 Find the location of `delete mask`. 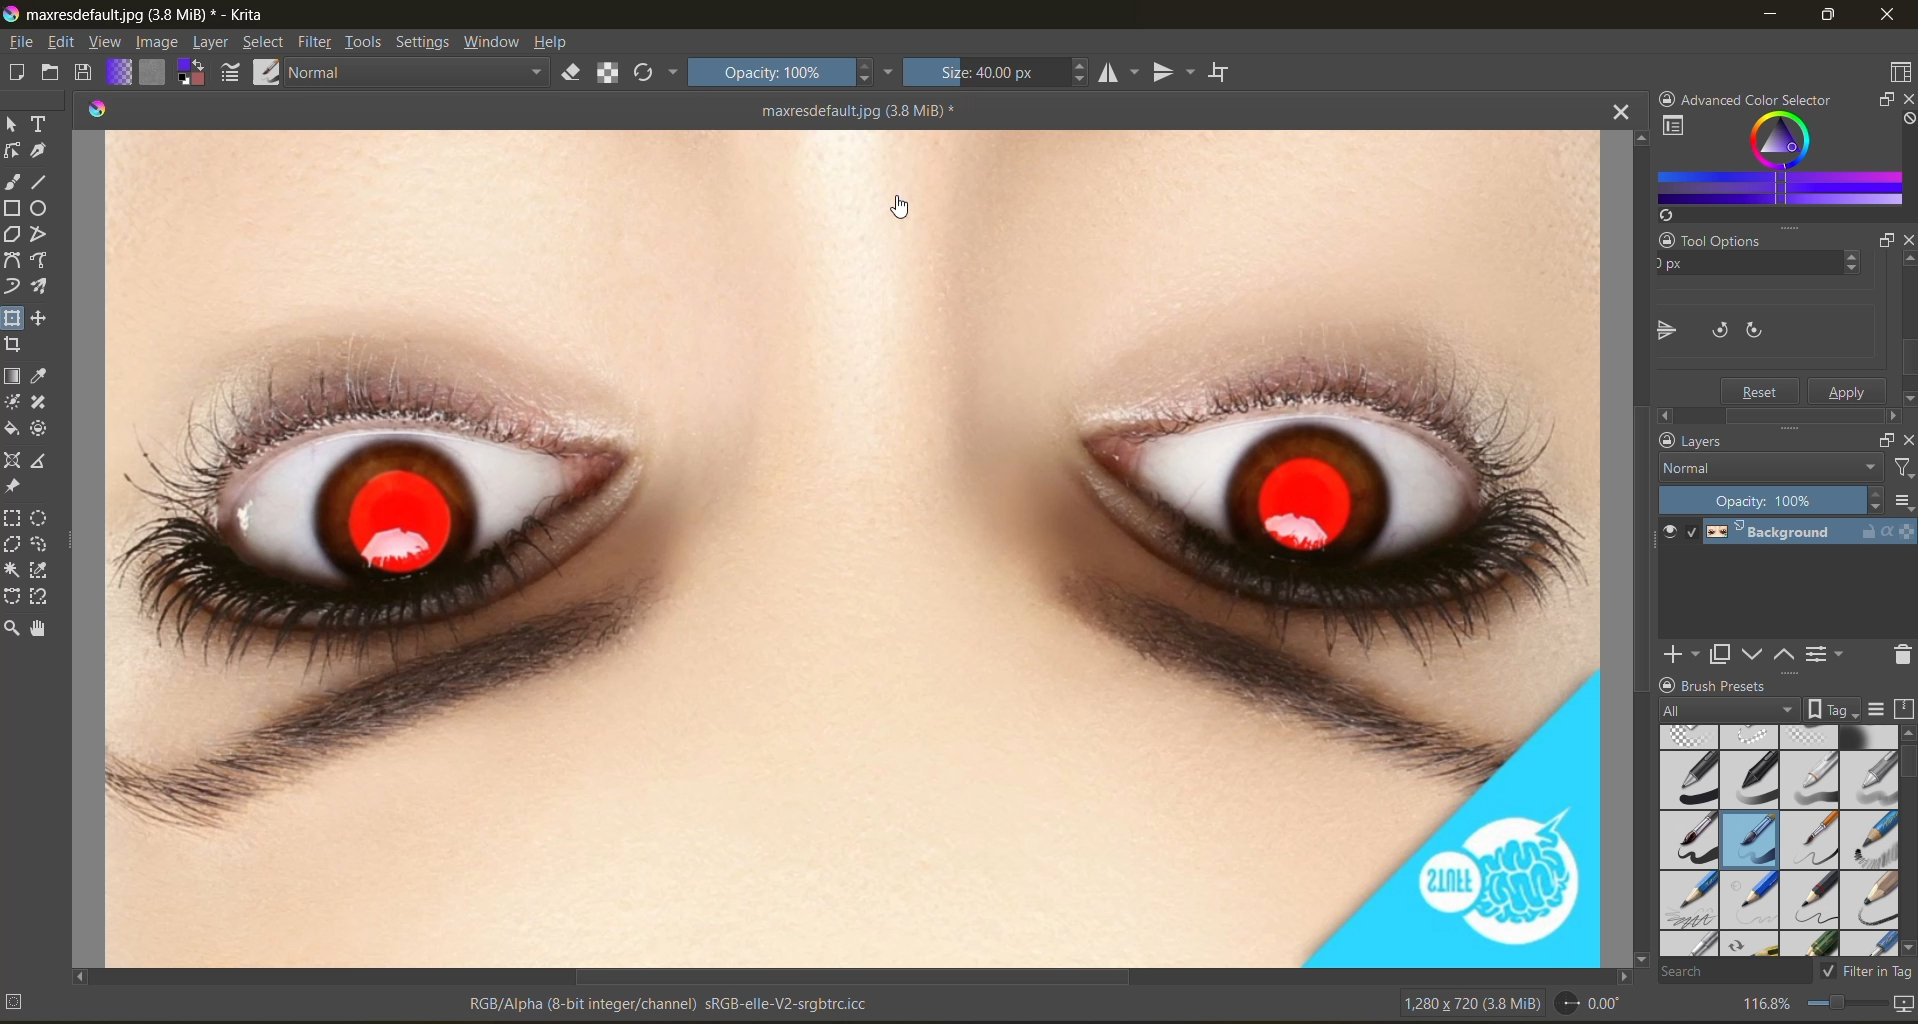

delete mask is located at coordinates (1904, 655).